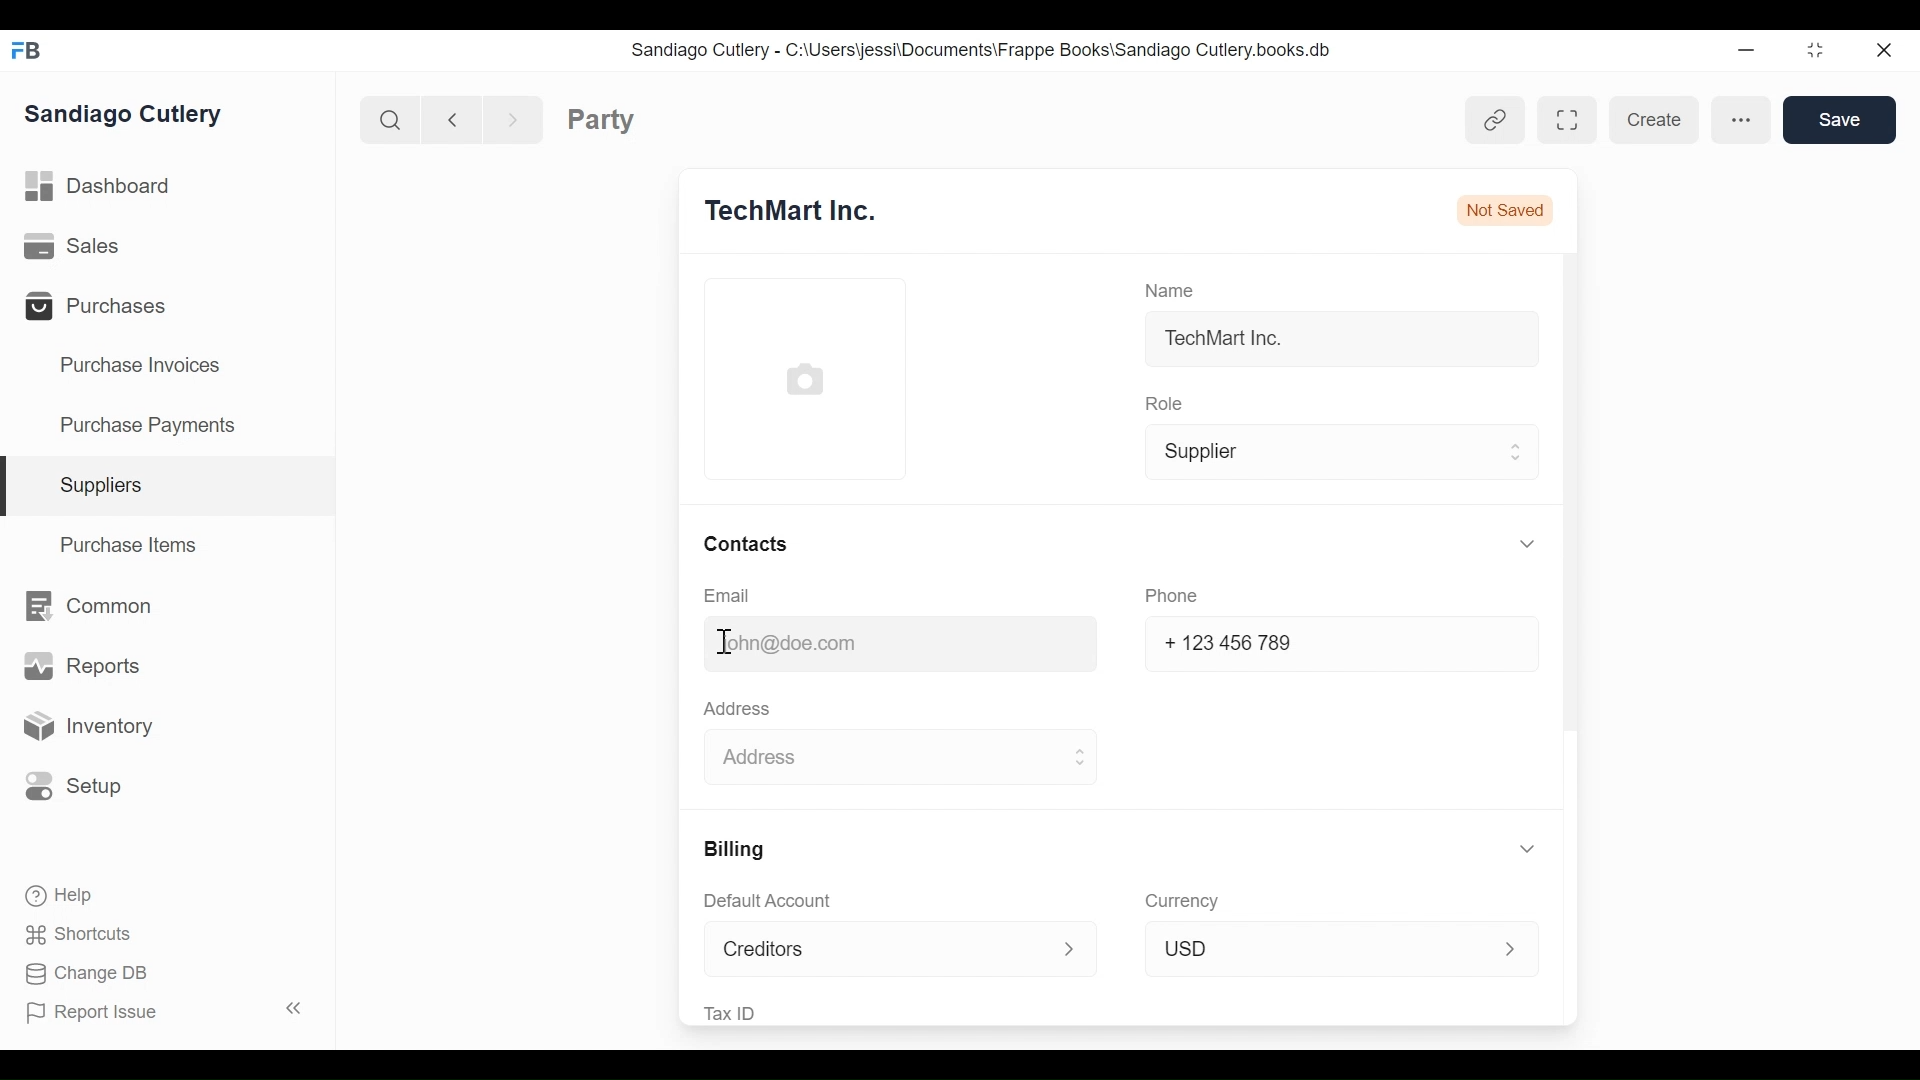  What do you see at coordinates (110, 184) in the screenshot?
I see `Dashboard` at bounding box center [110, 184].